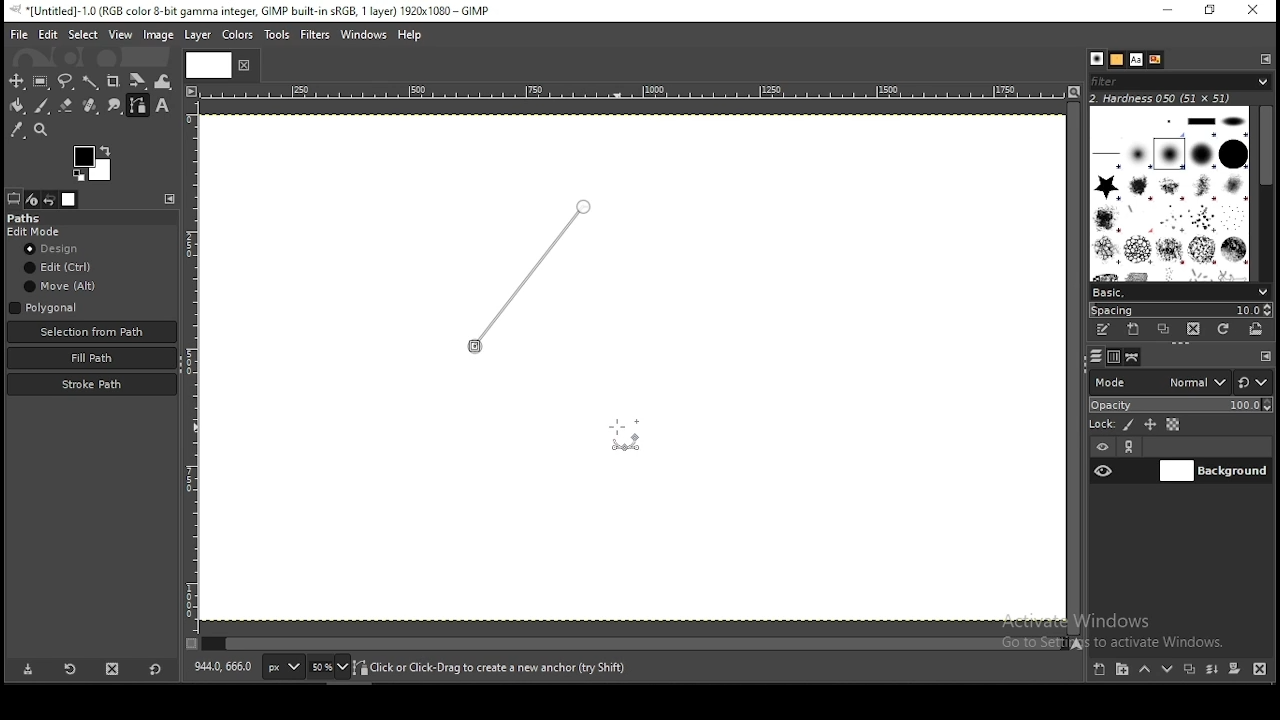 Image resolution: width=1280 pixels, height=720 pixels. I want to click on move layer one step up, so click(1147, 671).